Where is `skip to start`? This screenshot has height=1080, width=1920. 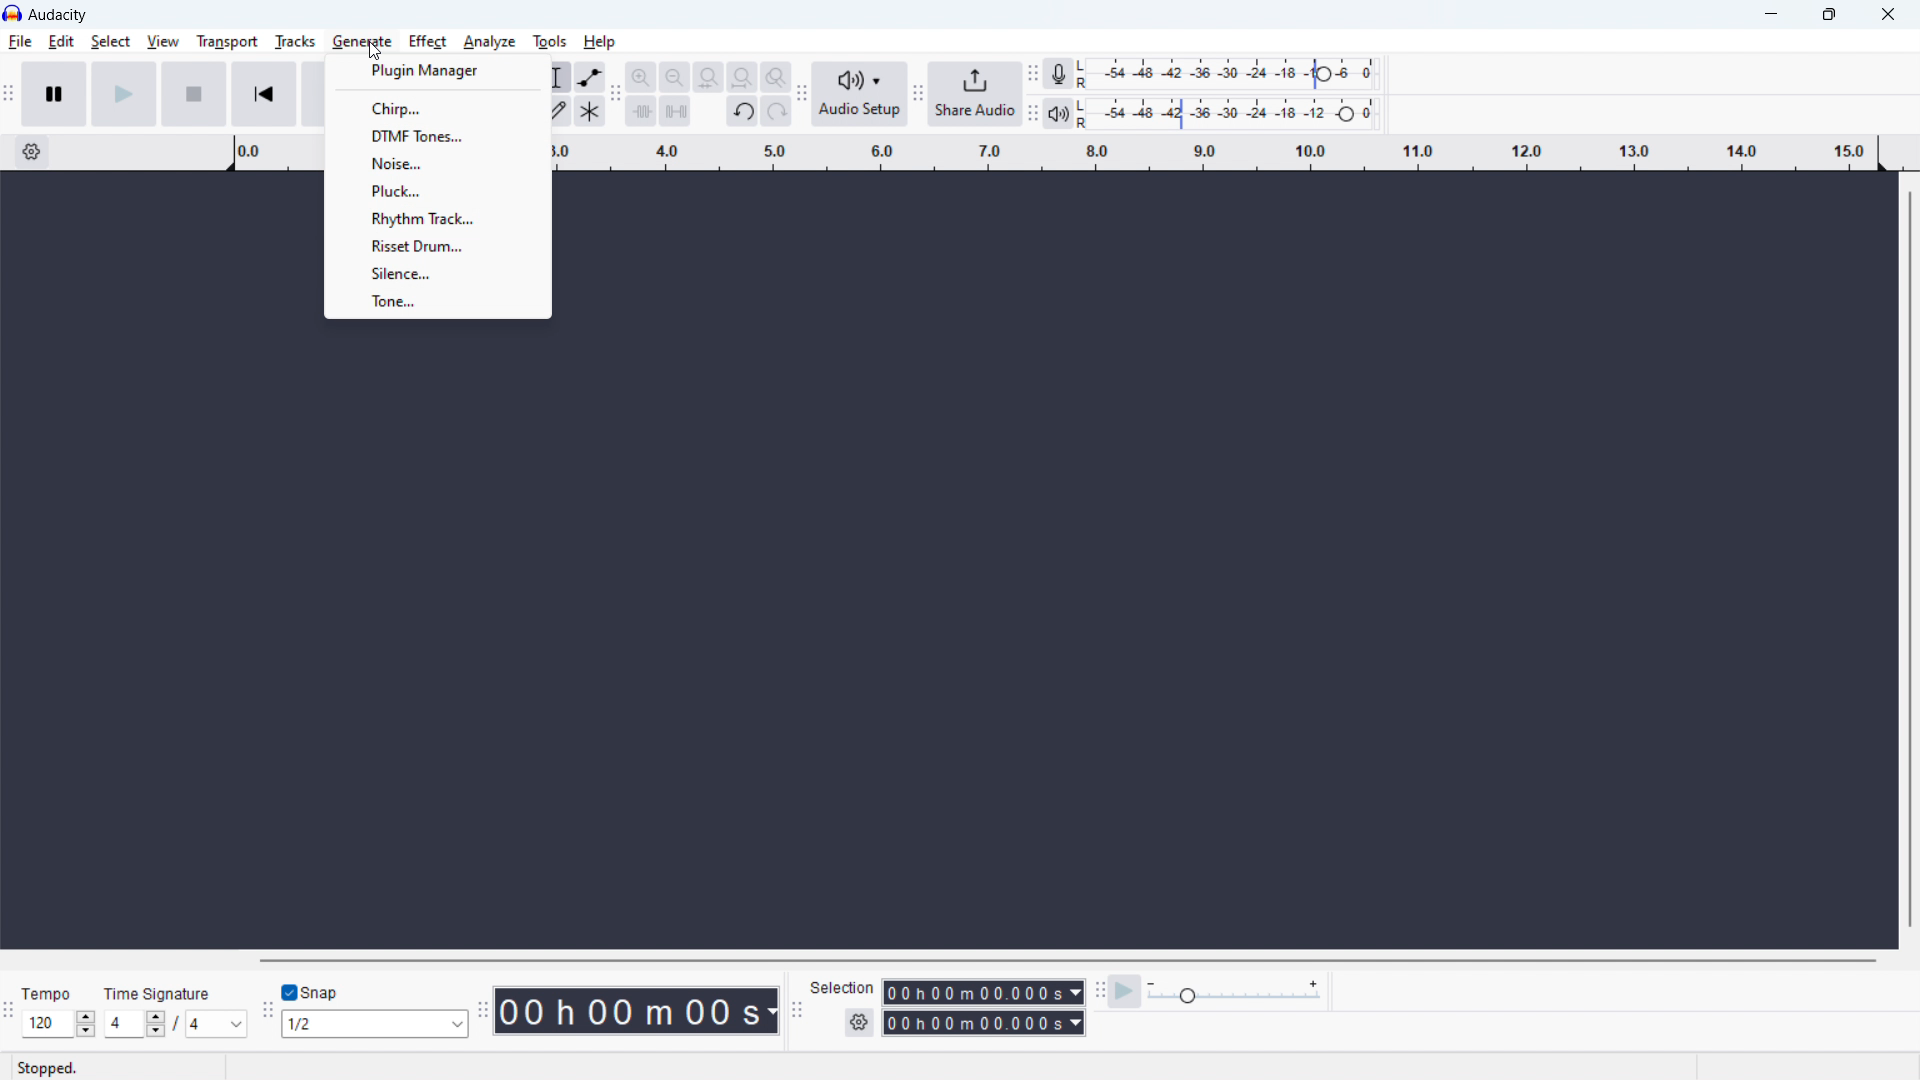
skip to start is located at coordinates (264, 94).